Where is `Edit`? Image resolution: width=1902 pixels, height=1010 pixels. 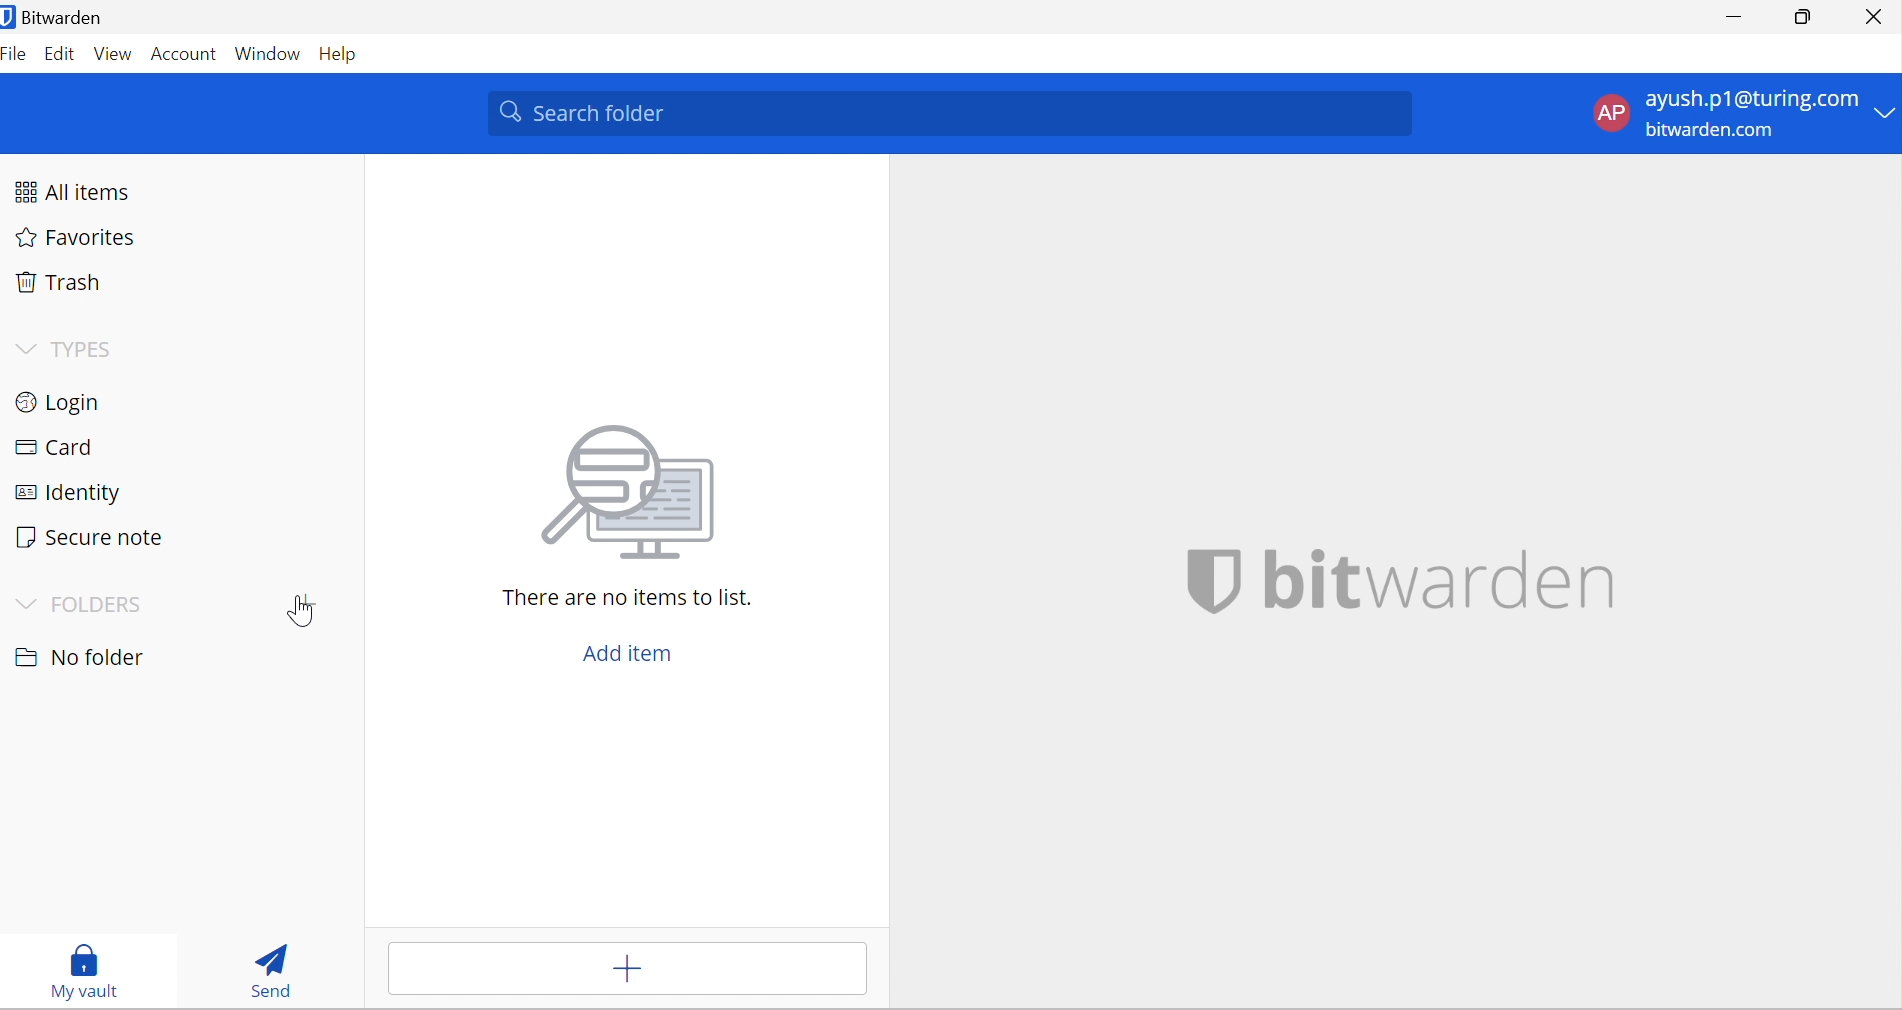 Edit is located at coordinates (60, 53).